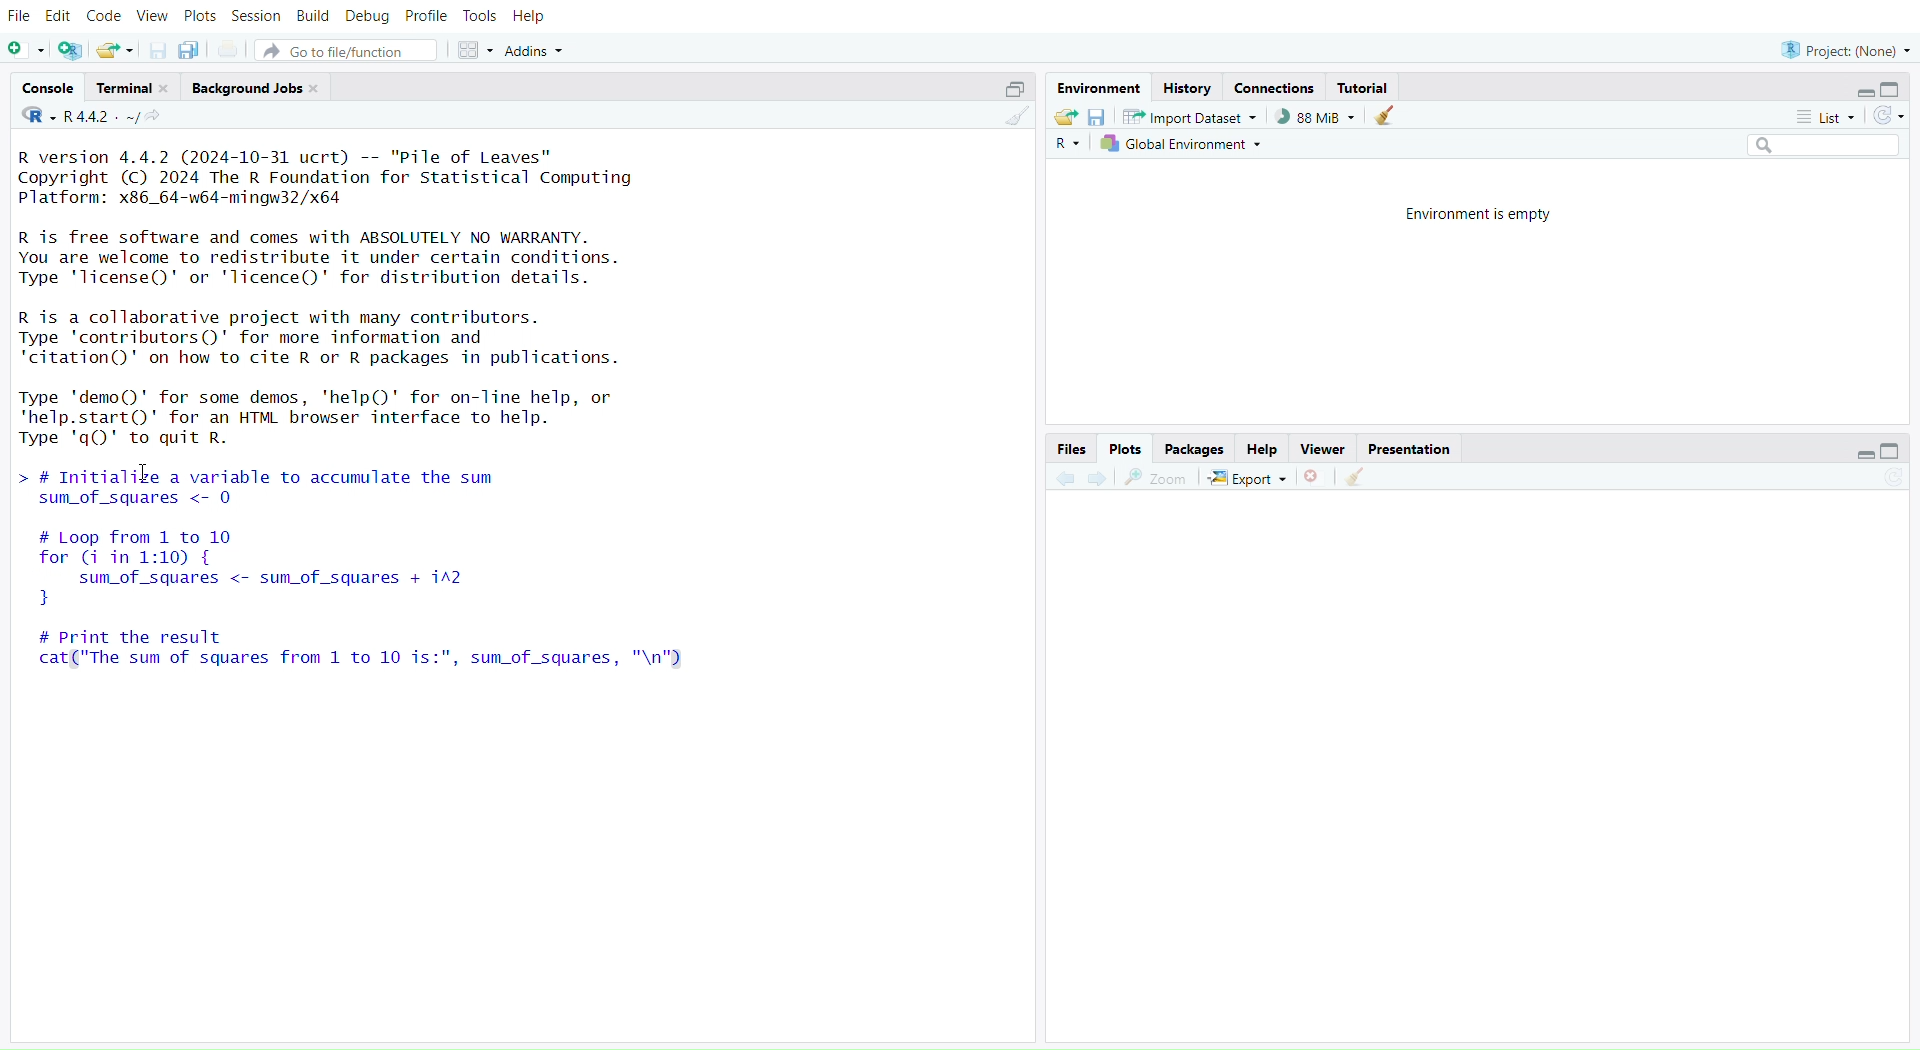  What do you see at coordinates (1861, 91) in the screenshot?
I see `expand` at bounding box center [1861, 91].